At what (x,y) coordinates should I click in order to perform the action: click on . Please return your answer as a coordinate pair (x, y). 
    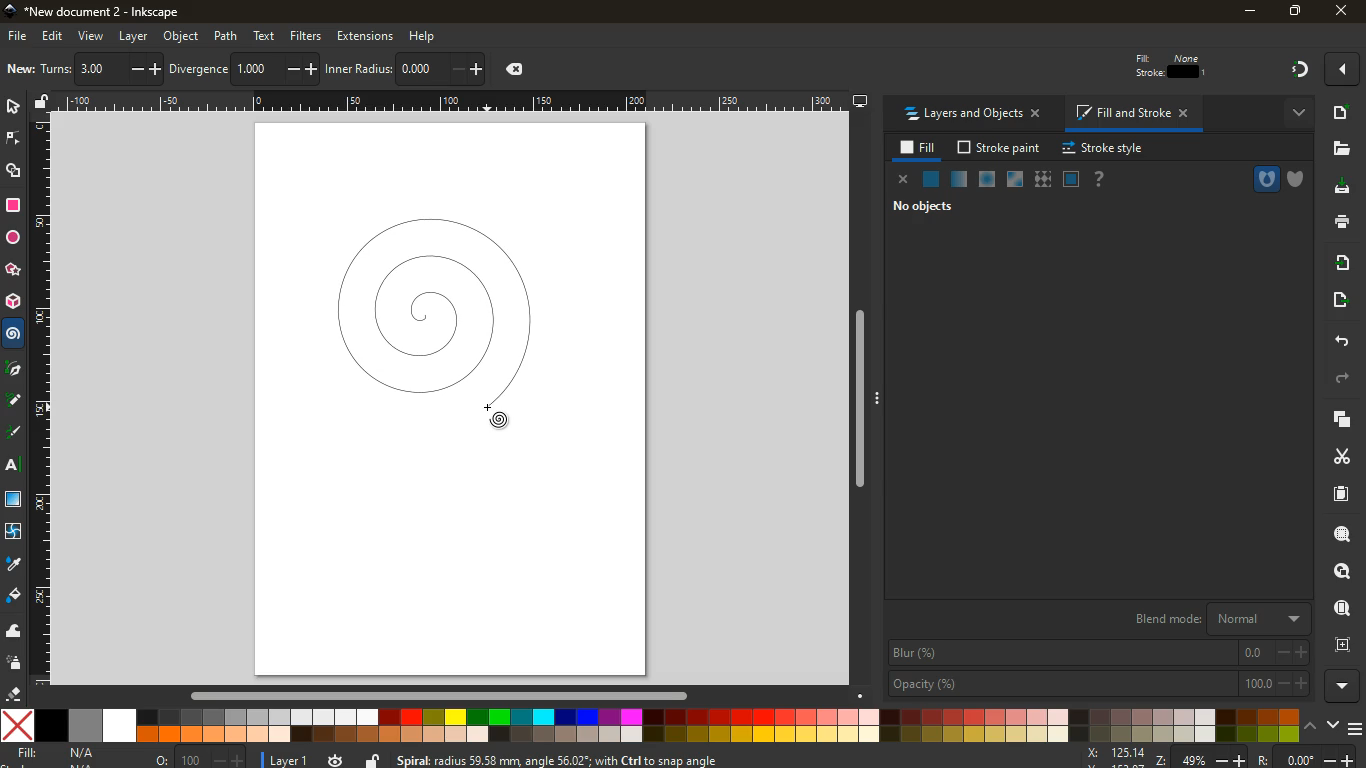
    Looking at the image, I should click on (438, 698).